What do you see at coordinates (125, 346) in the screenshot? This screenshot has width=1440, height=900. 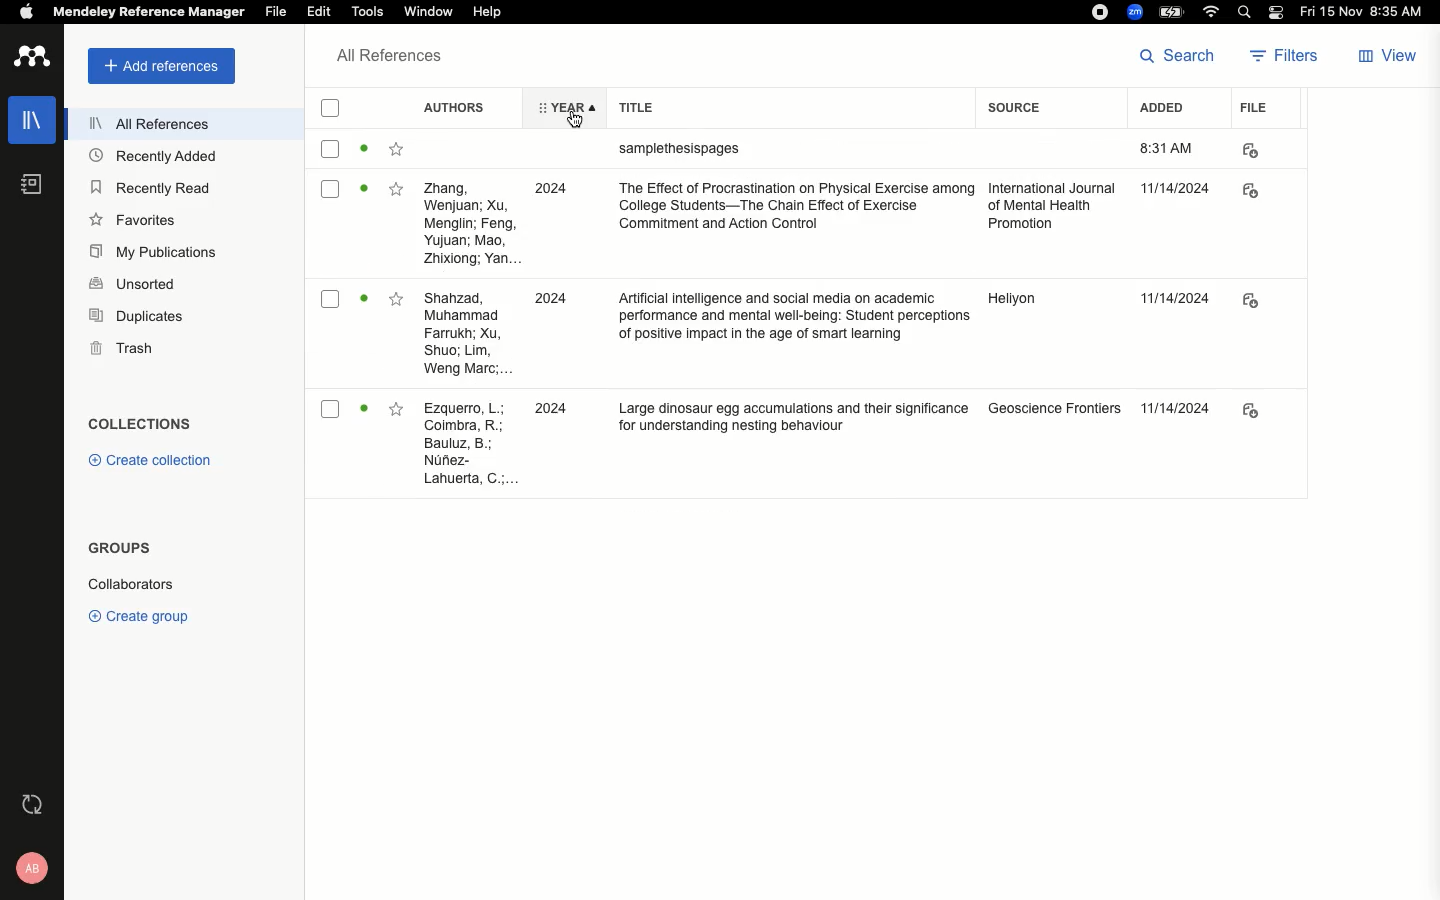 I see `Trash` at bounding box center [125, 346].